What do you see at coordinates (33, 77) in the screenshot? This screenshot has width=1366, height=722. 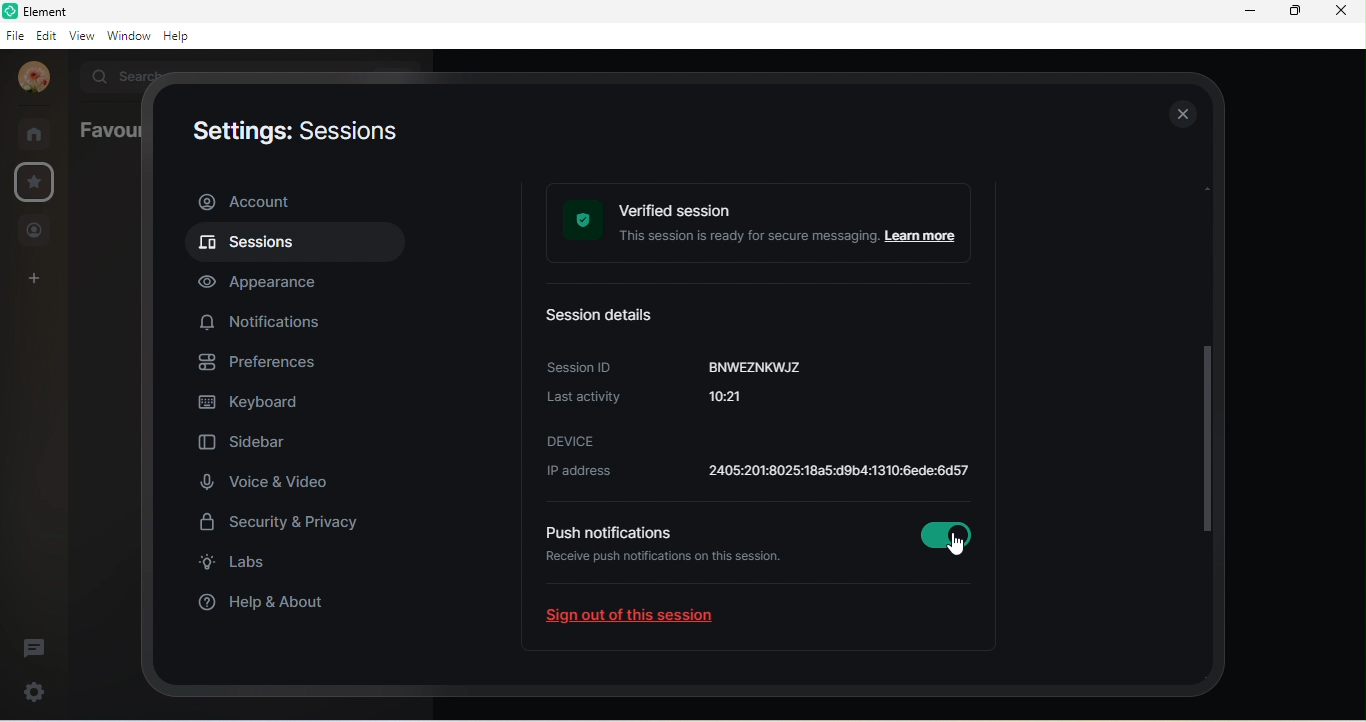 I see `account` at bounding box center [33, 77].